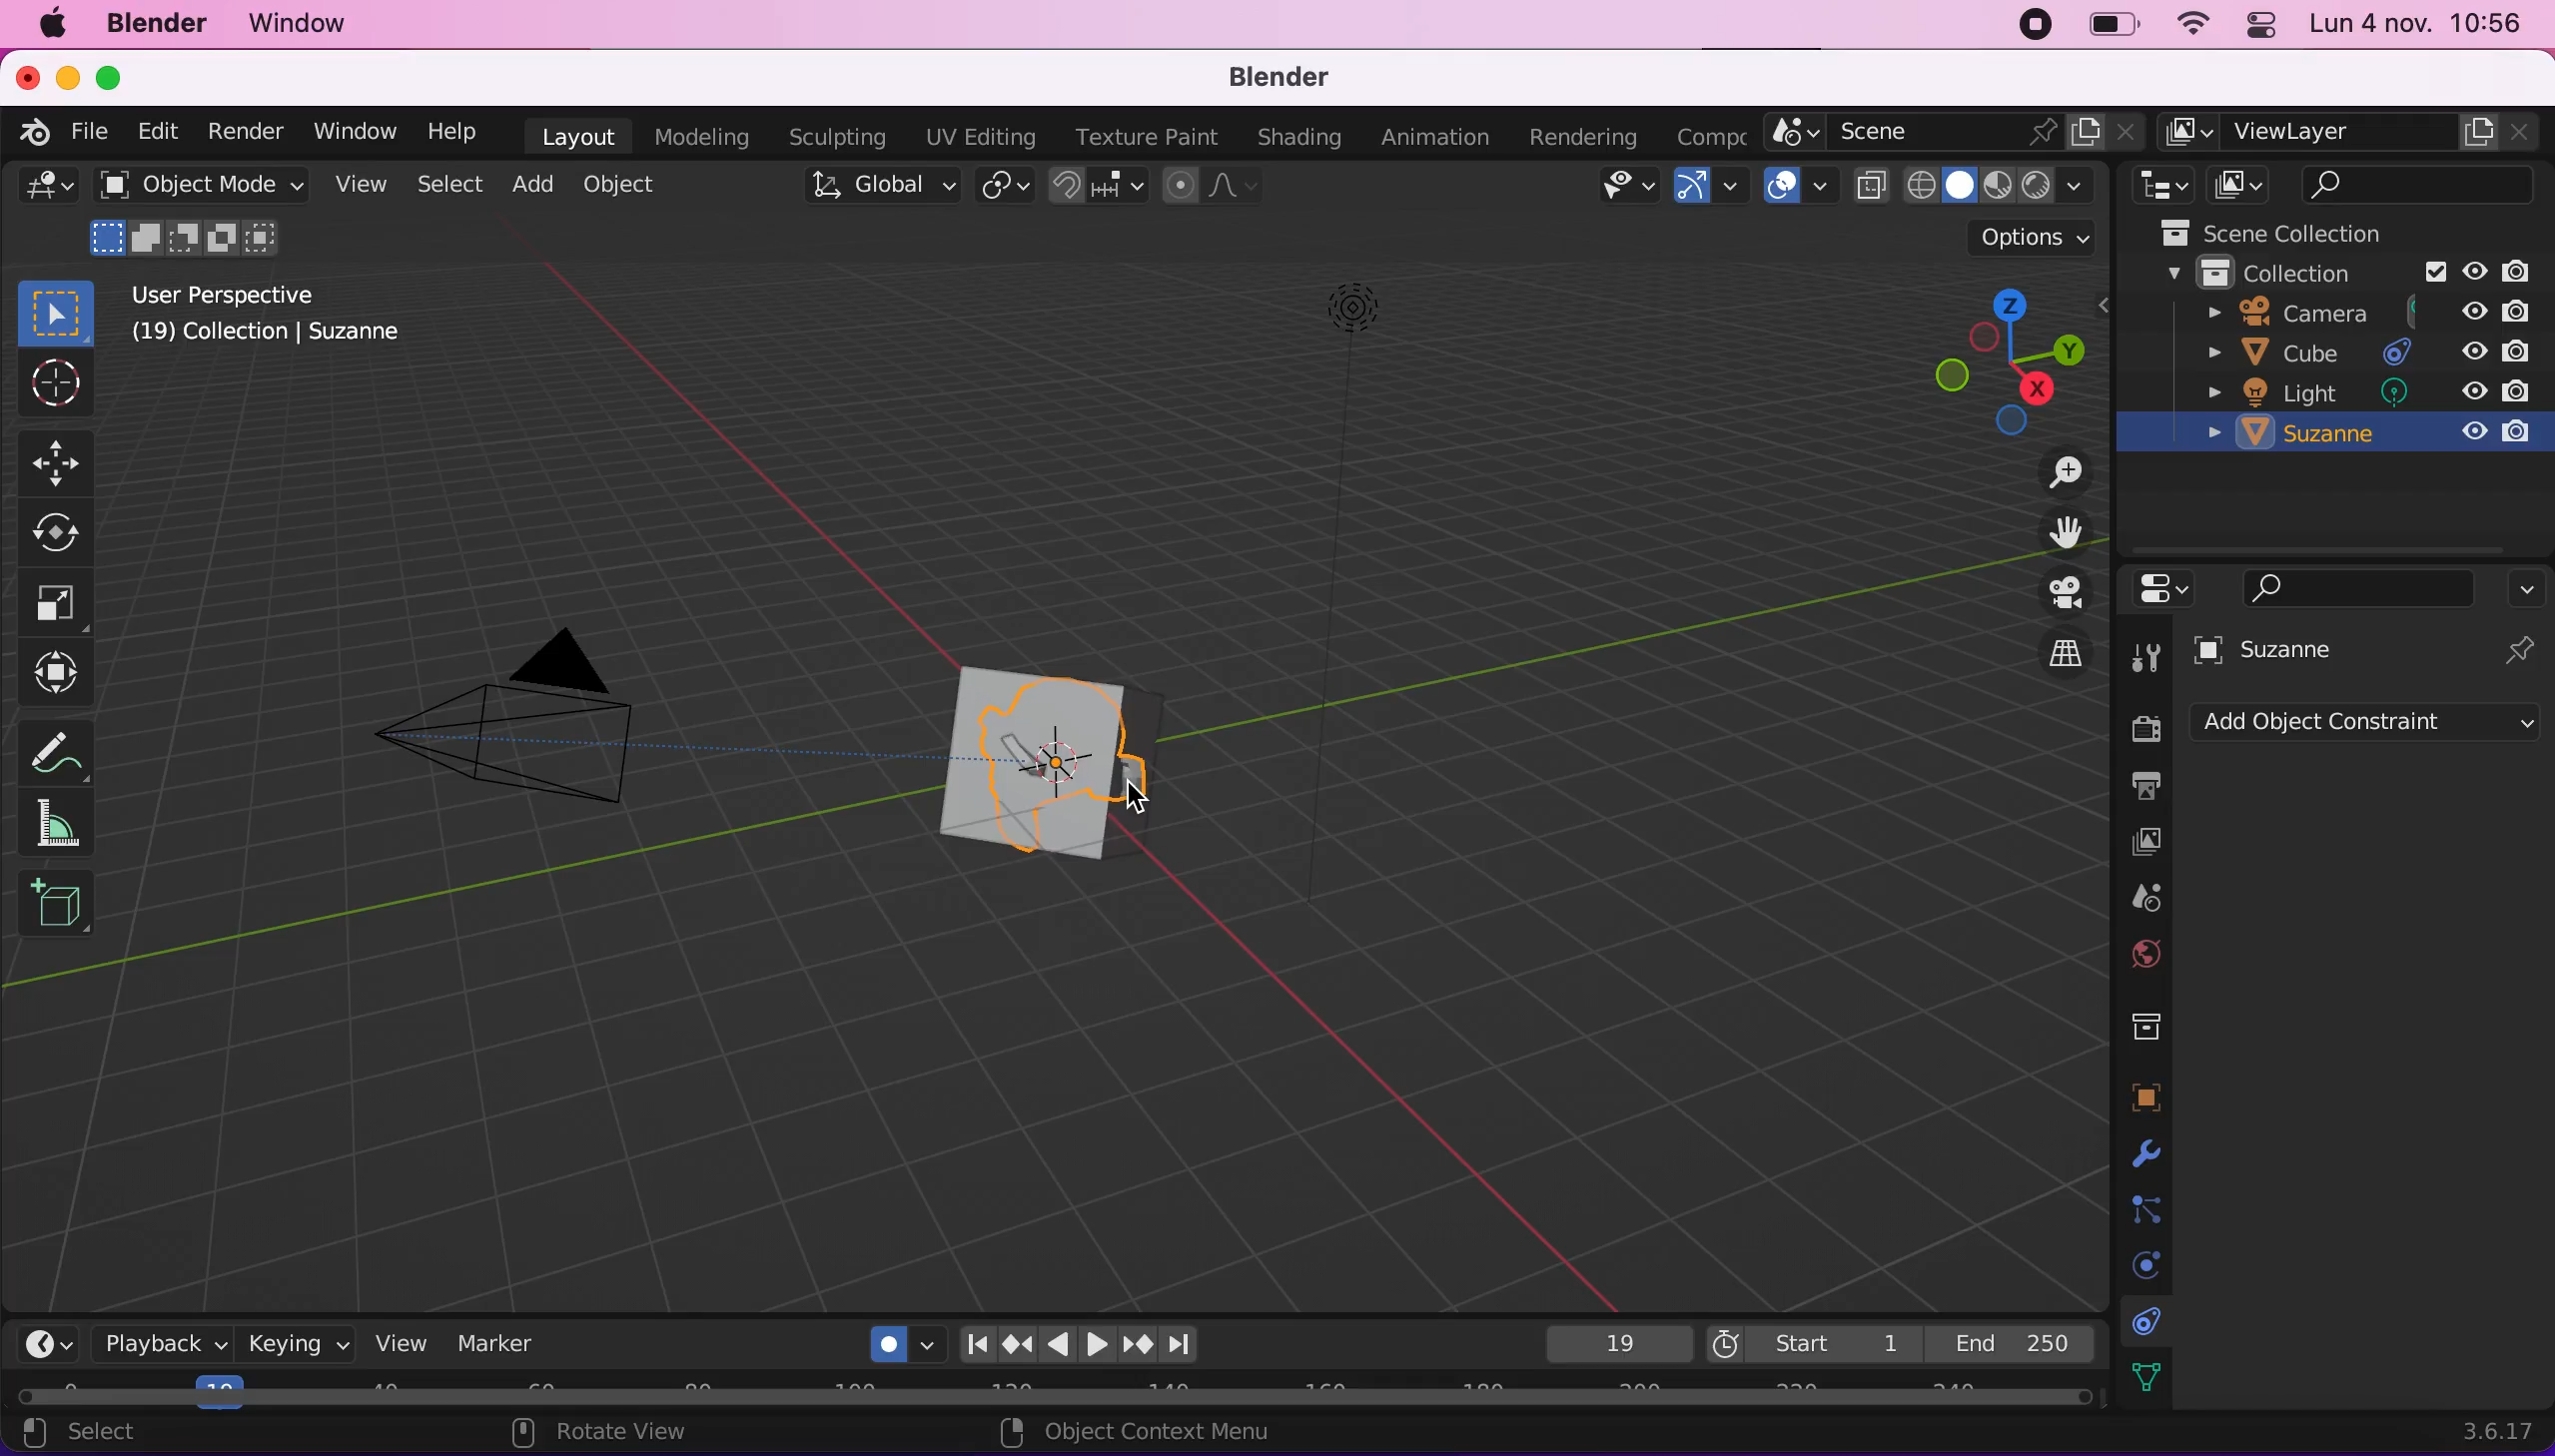 The width and height of the screenshot is (2555, 1456). Describe the element at coordinates (2063, 653) in the screenshot. I see `switch the current view` at that location.